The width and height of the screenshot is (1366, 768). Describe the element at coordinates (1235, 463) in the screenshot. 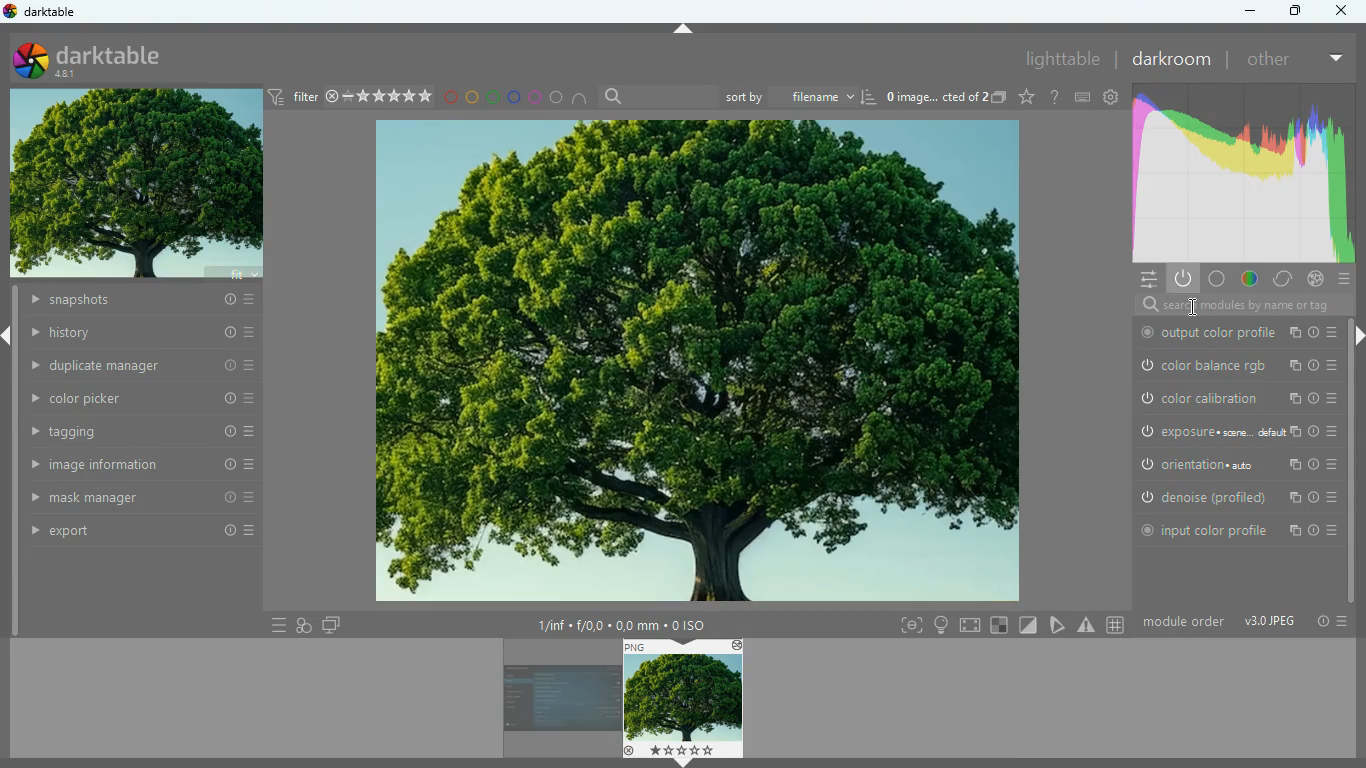

I see `orientation` at that location.